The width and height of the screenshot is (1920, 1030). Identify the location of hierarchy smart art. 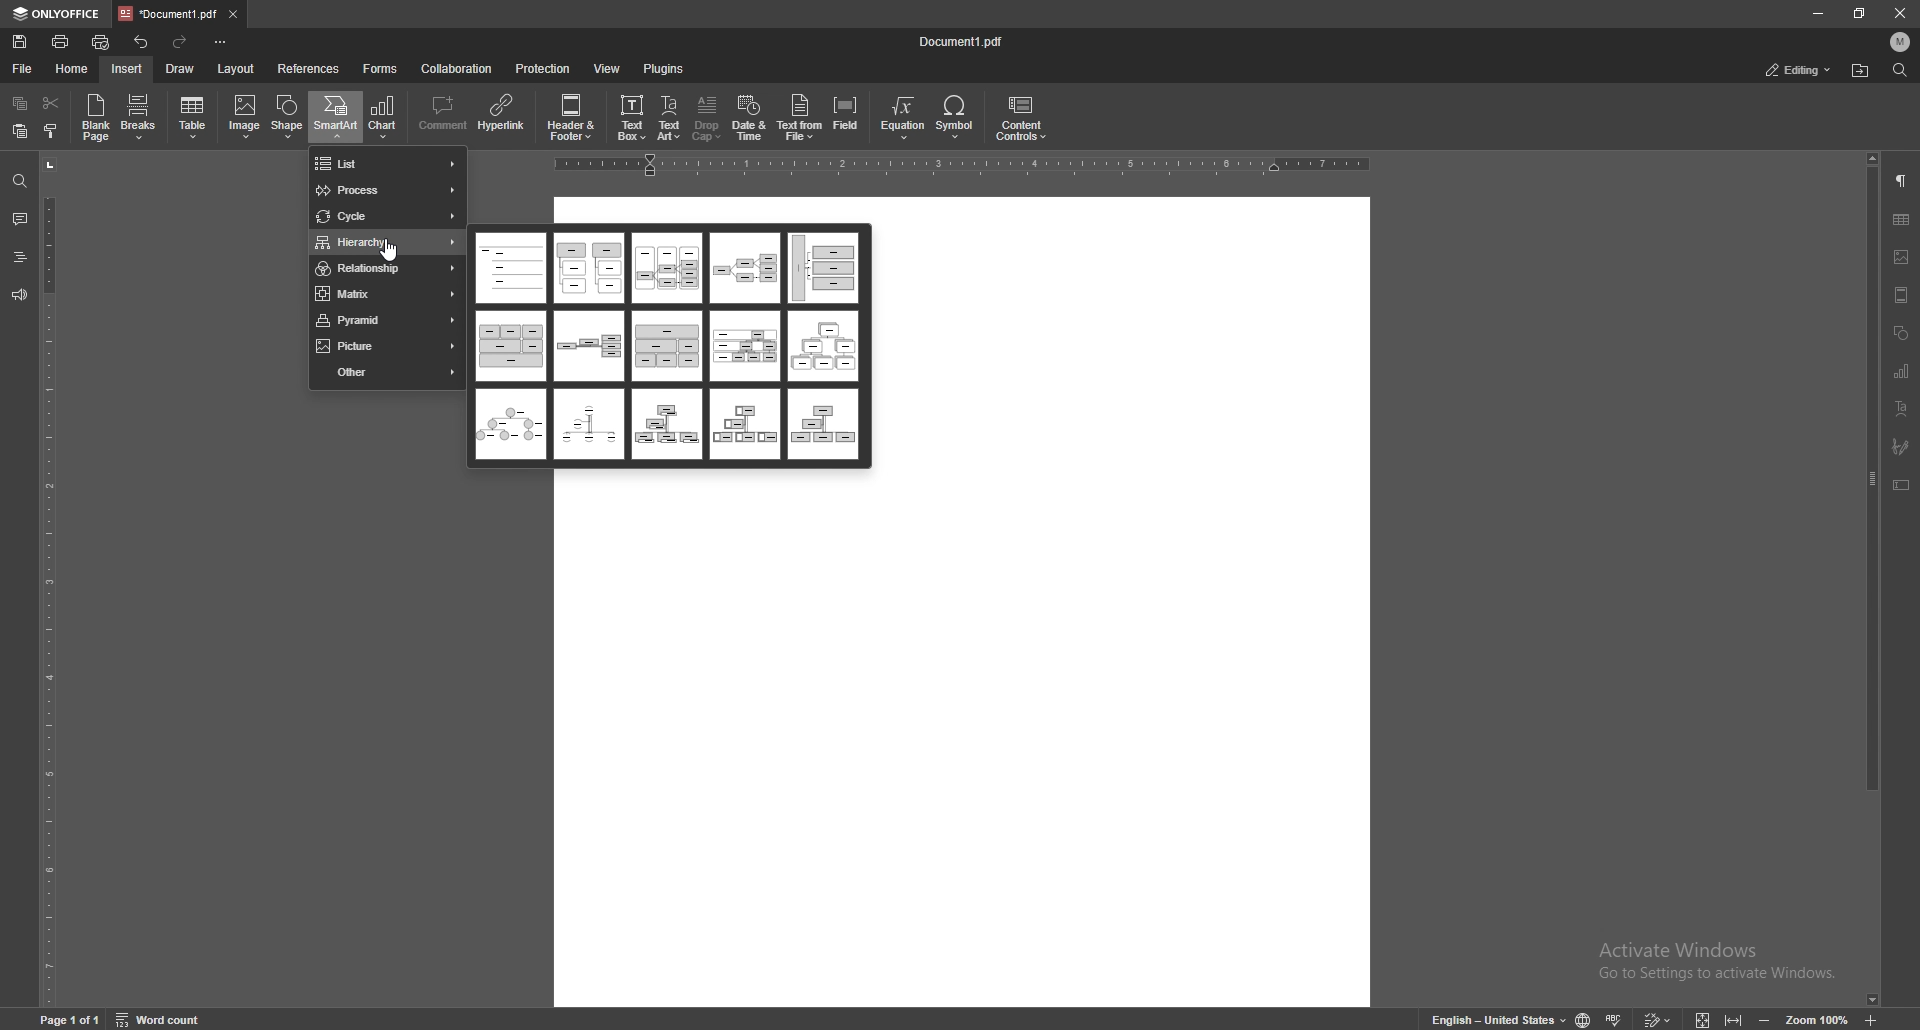
(744, 423).